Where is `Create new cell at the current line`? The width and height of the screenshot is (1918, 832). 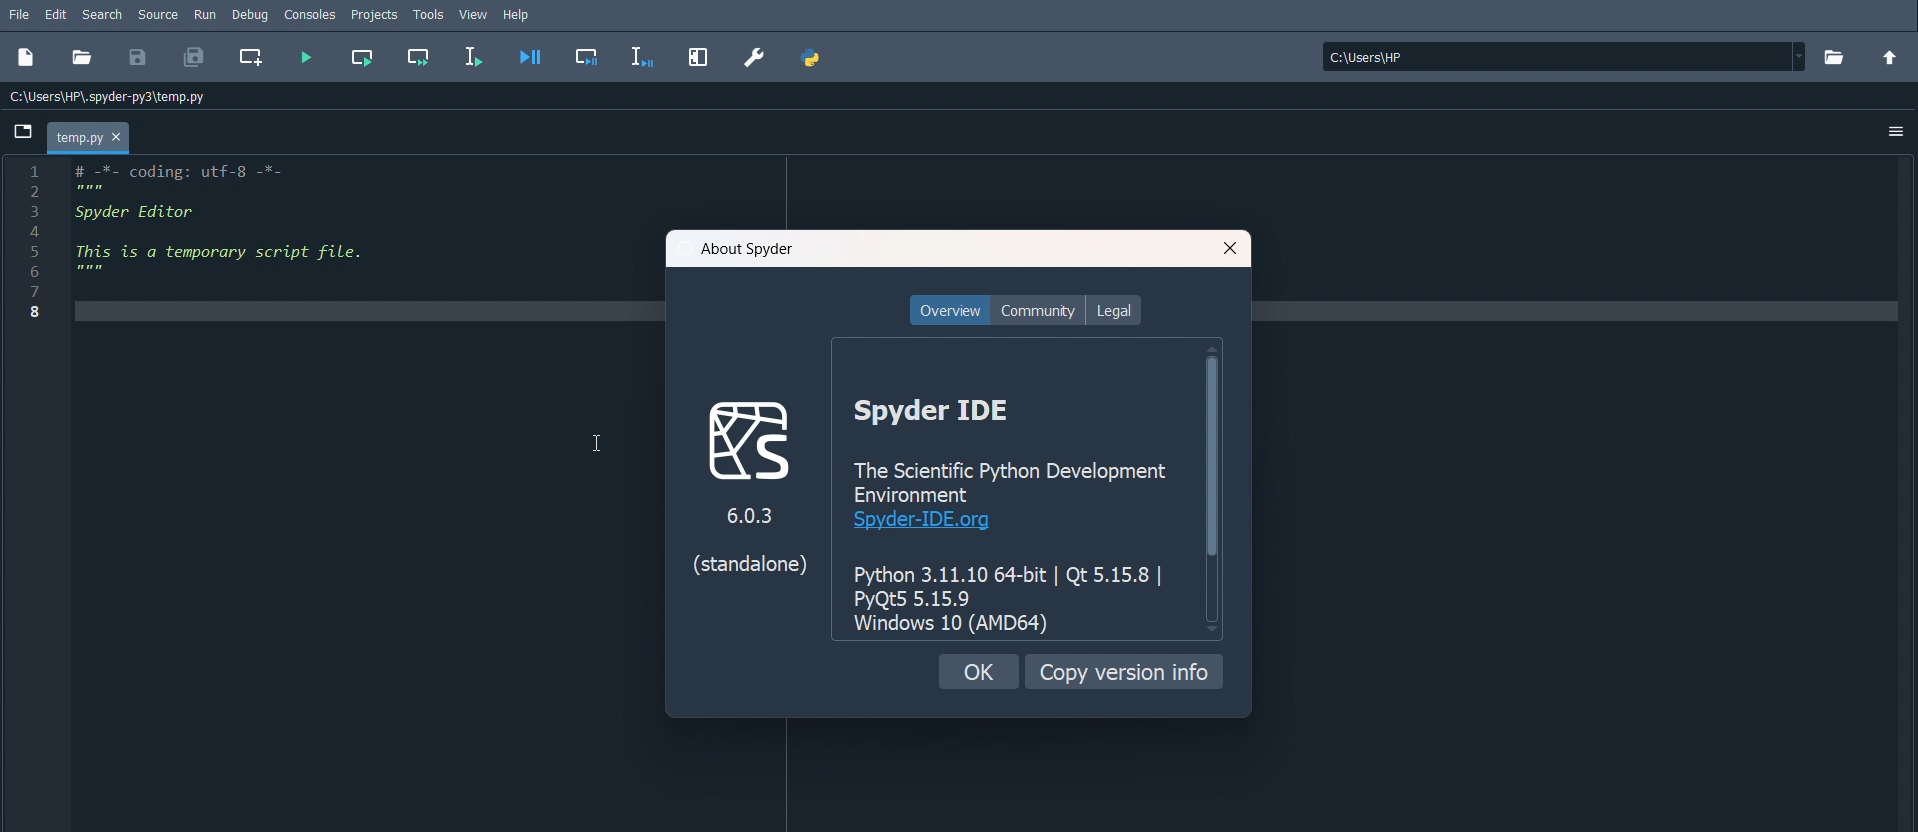
Create new cell at the current line is located at coordinates (250, 56).